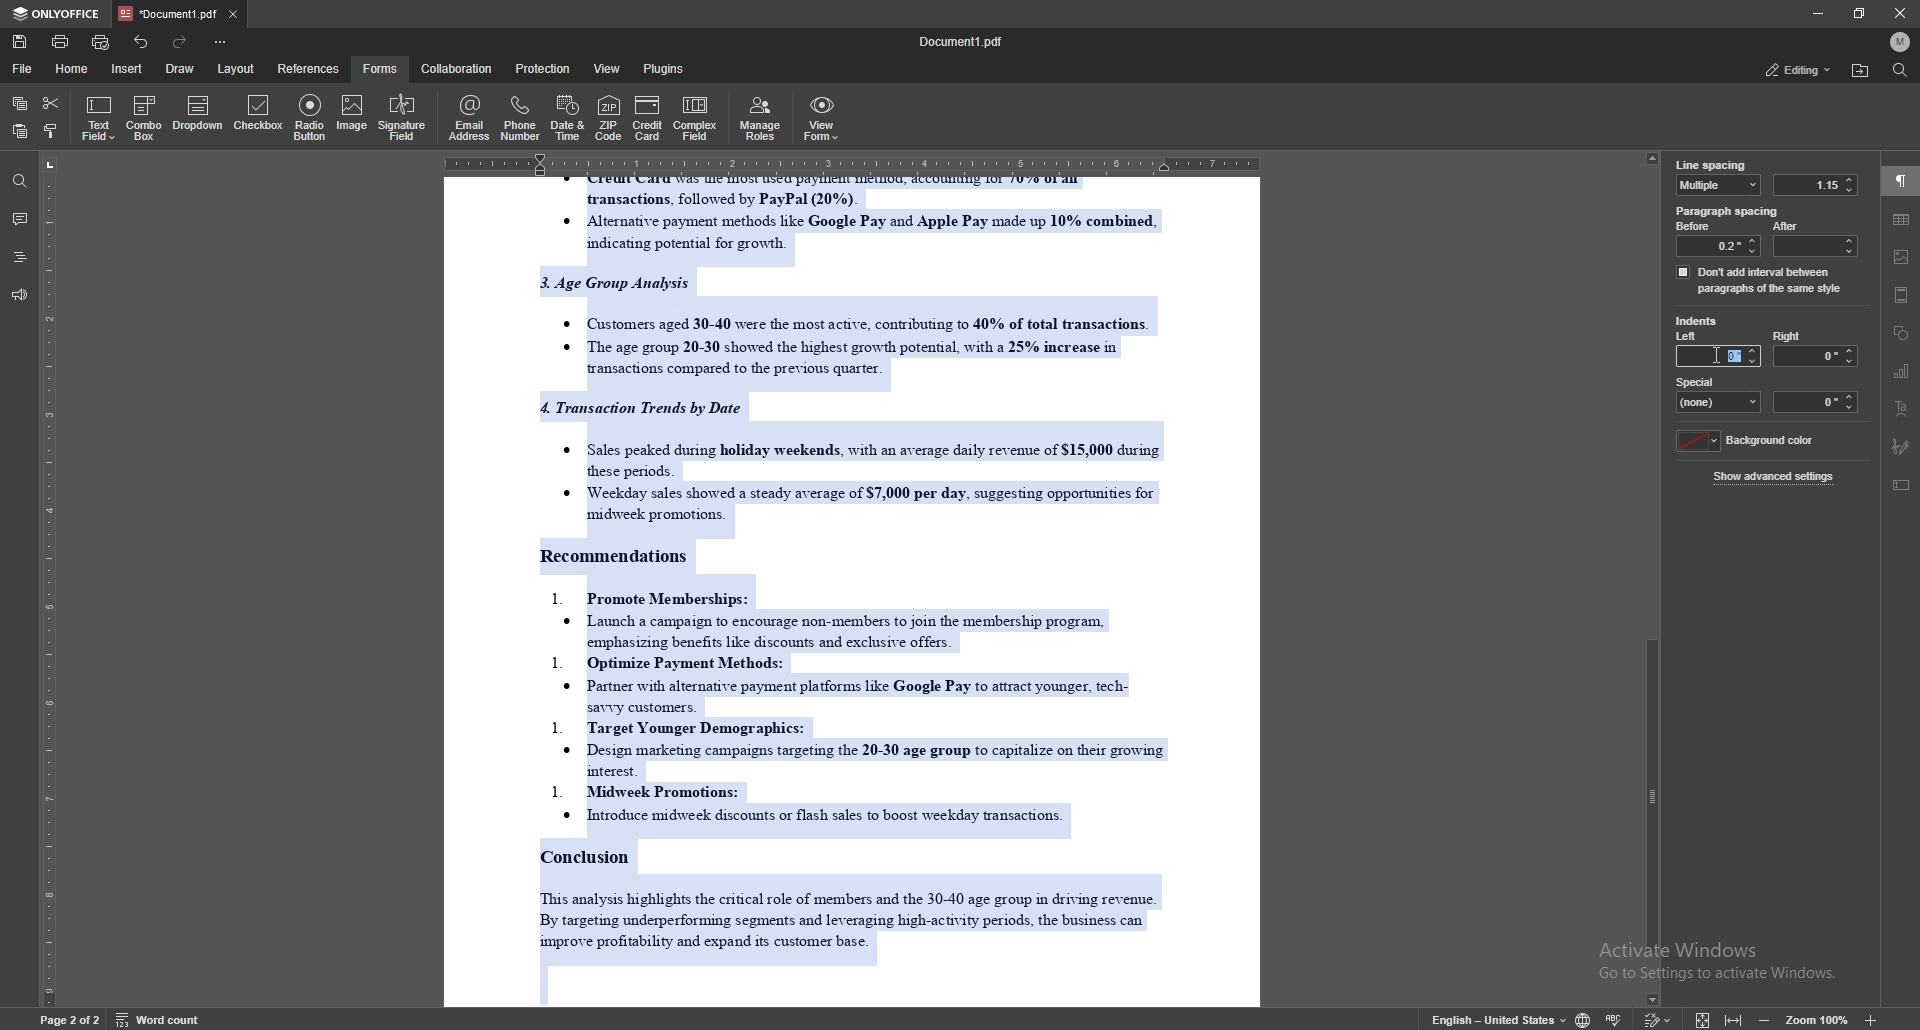  I want to click on onlyoffice, so click(60, 14).